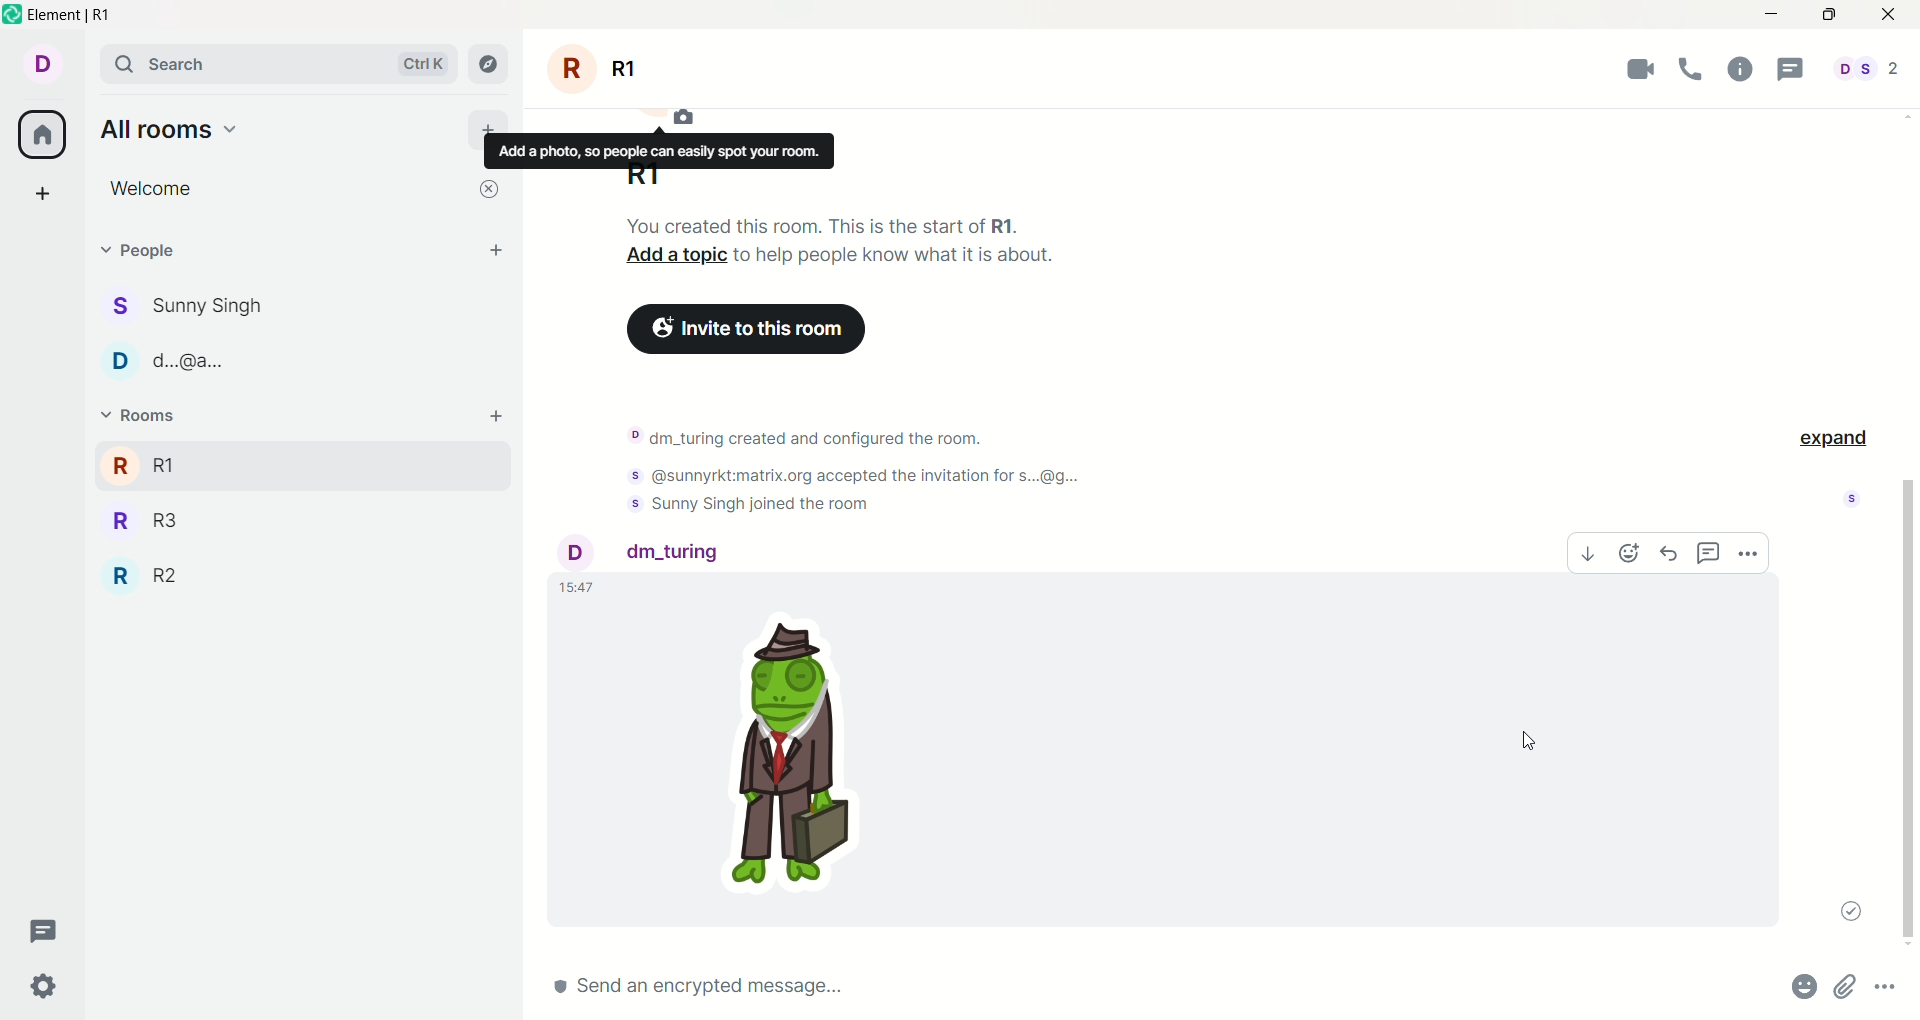  Describe the element at coordinates (69, 15) in the screenshot. I see `Element | R1` at that location.